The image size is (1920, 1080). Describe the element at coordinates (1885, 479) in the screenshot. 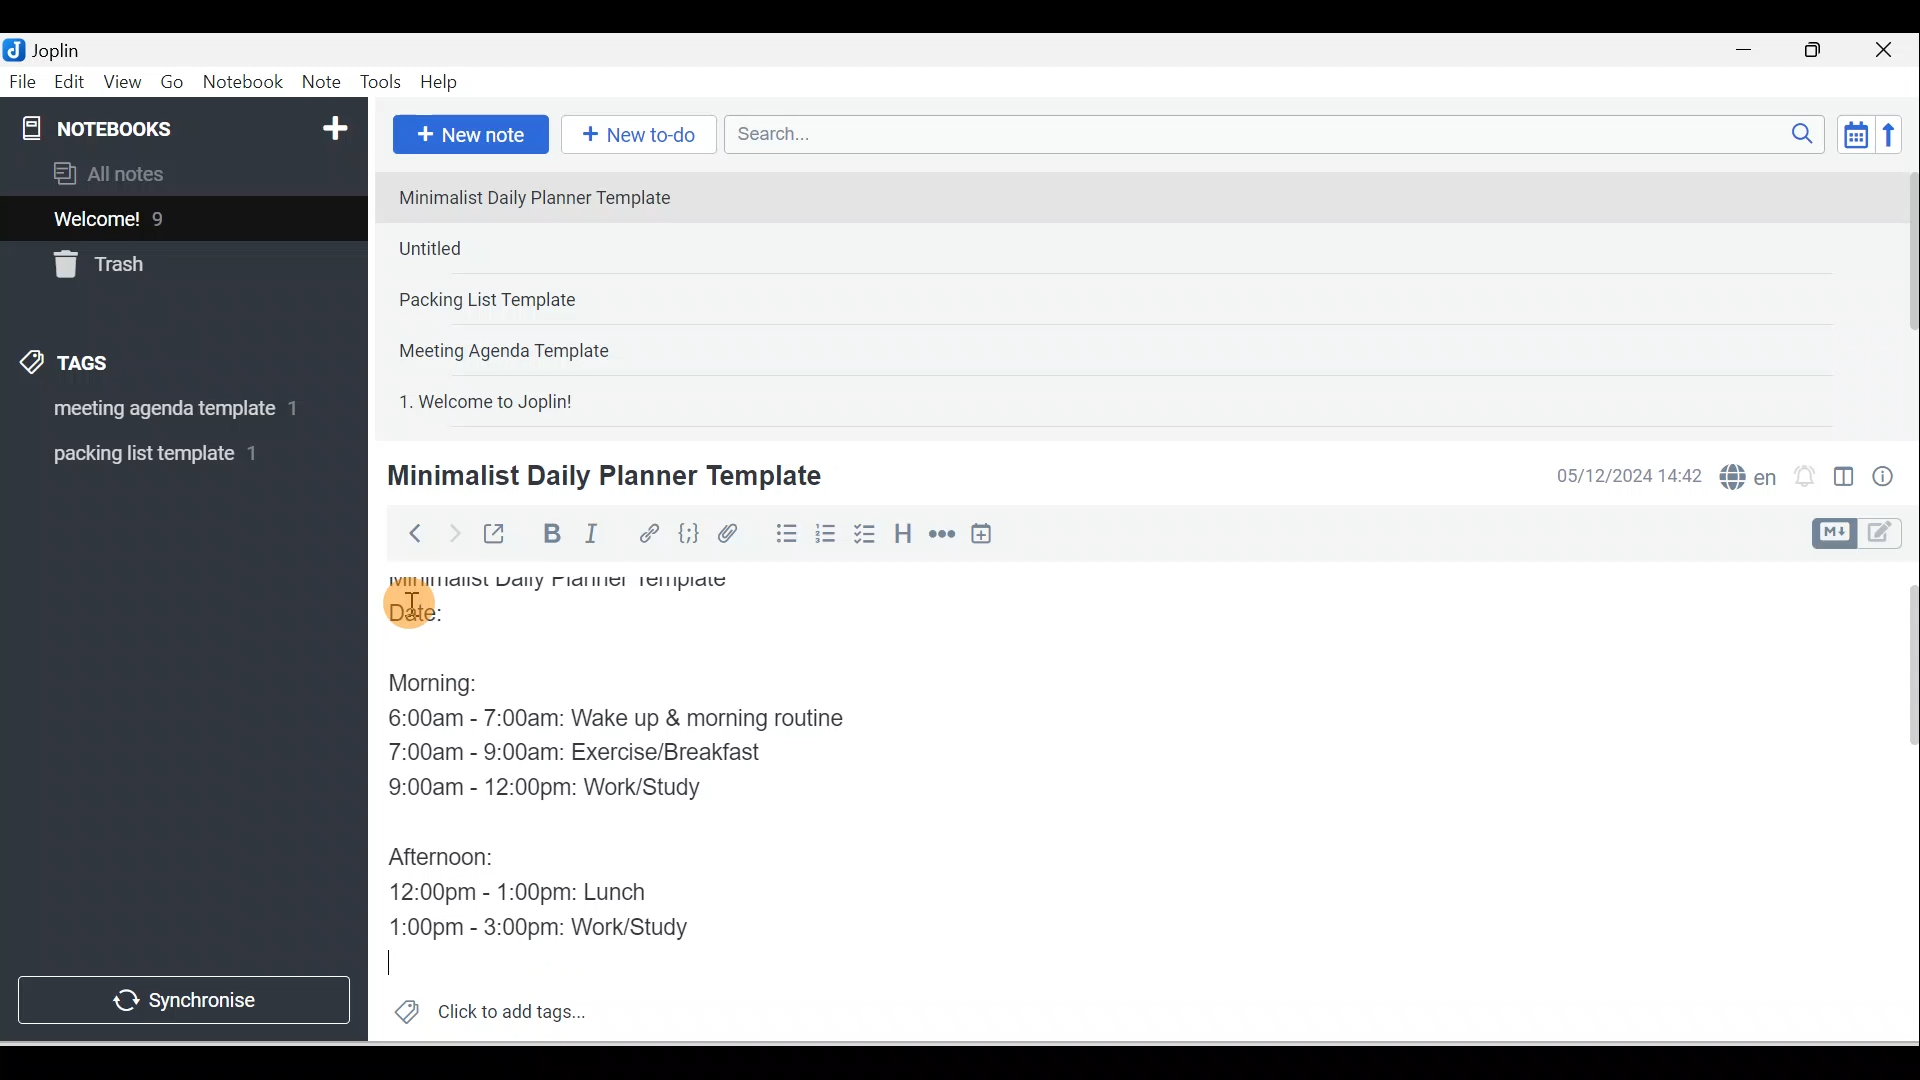

I see `Note properties` at that location.